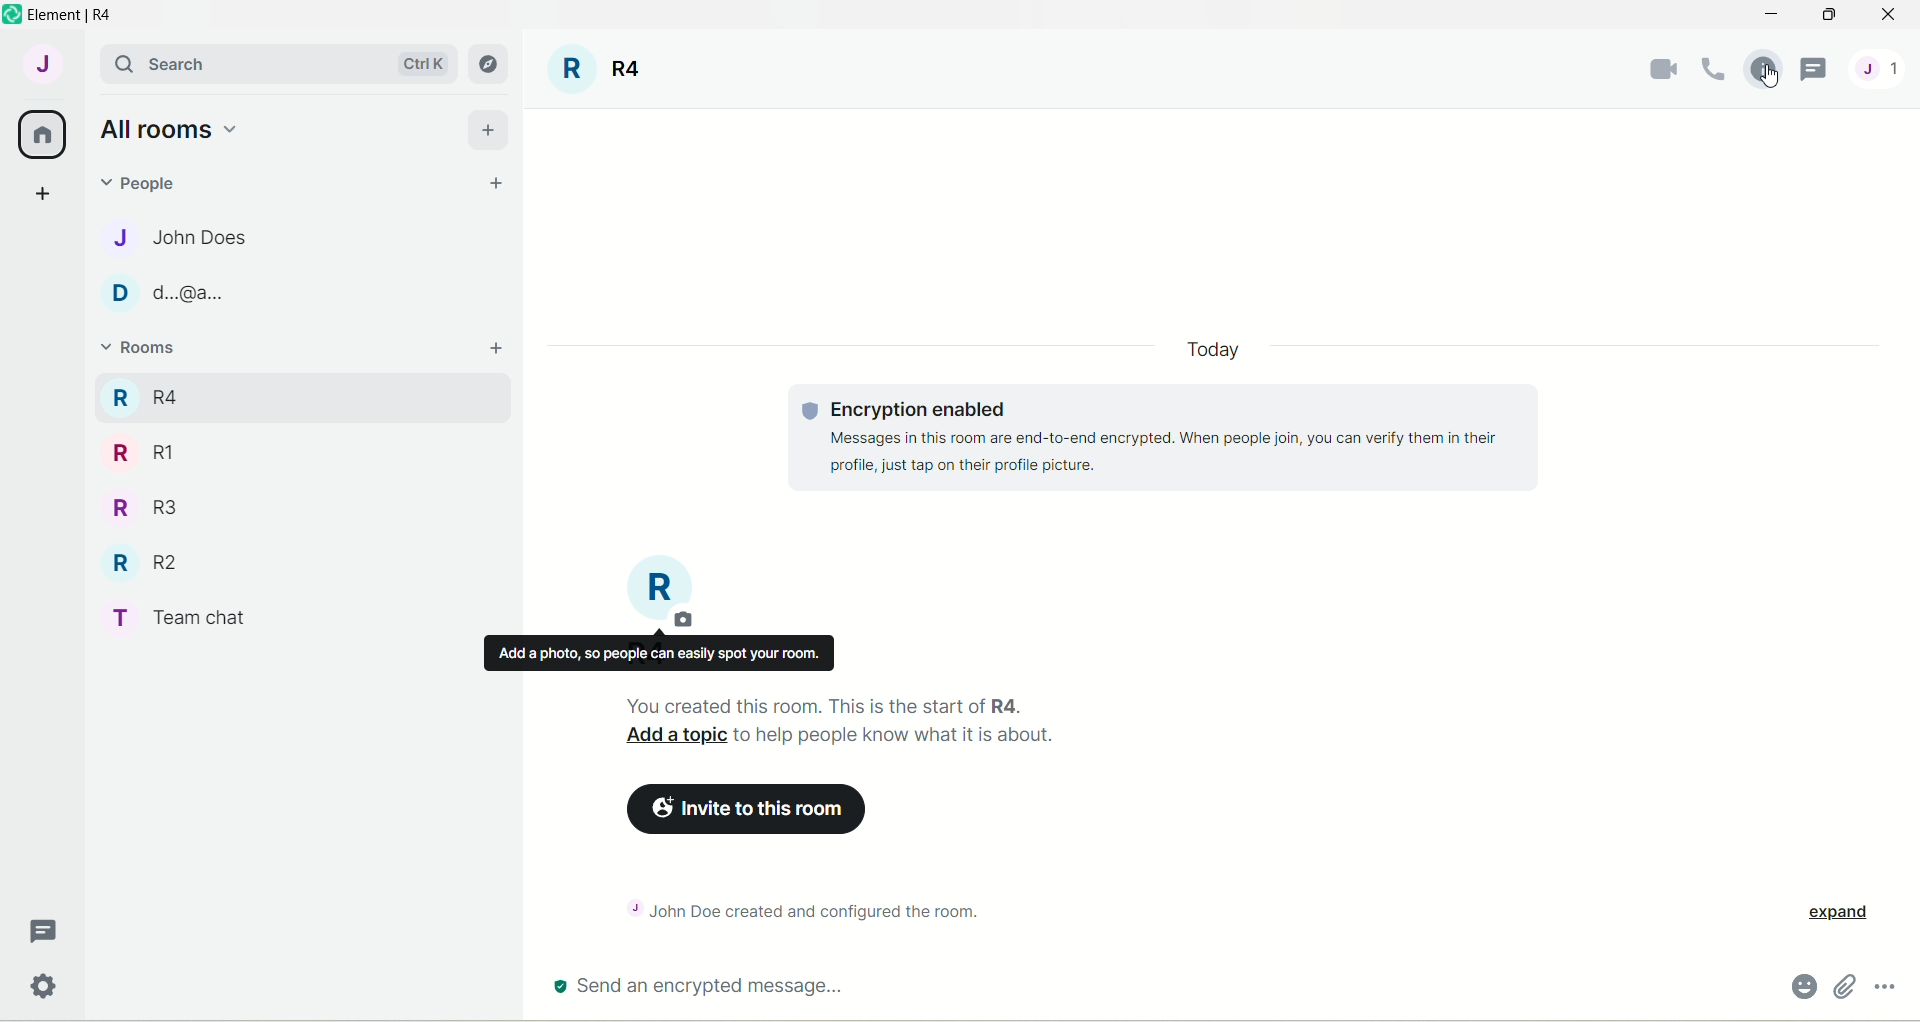  I want to click on rooms, so click(142, 350).